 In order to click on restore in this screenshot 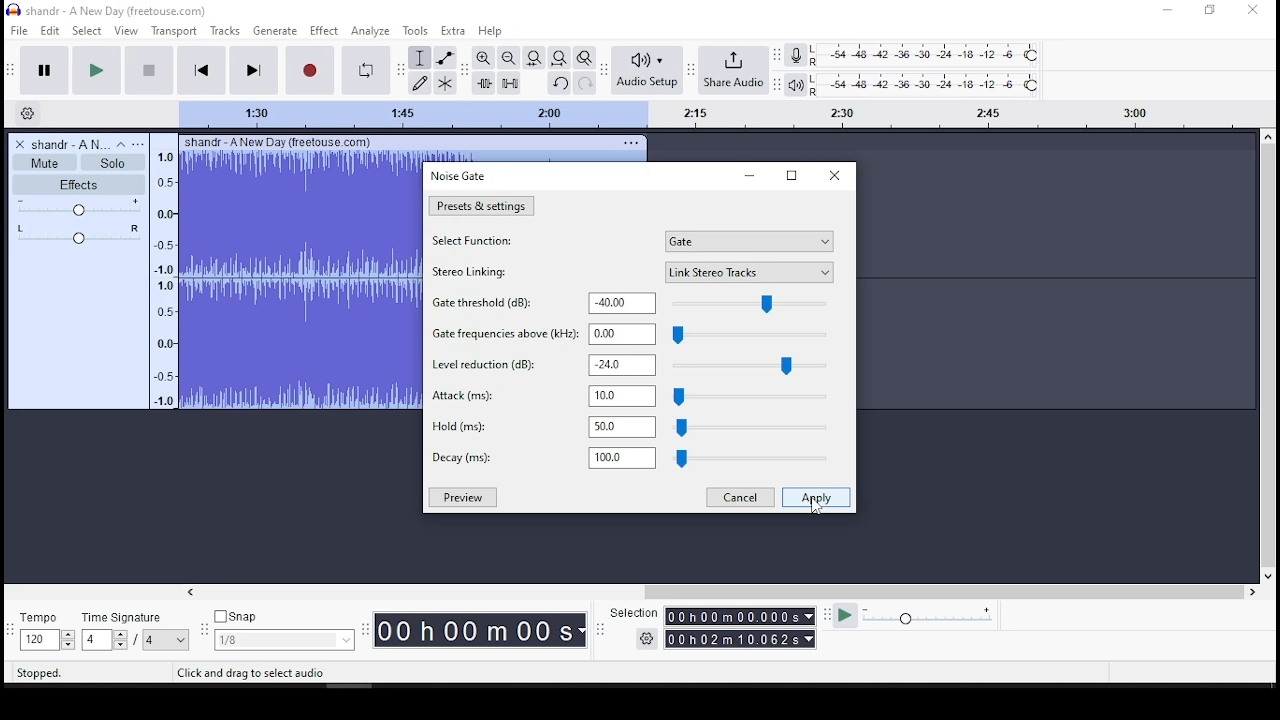, I will do `click(1208, 12)`.